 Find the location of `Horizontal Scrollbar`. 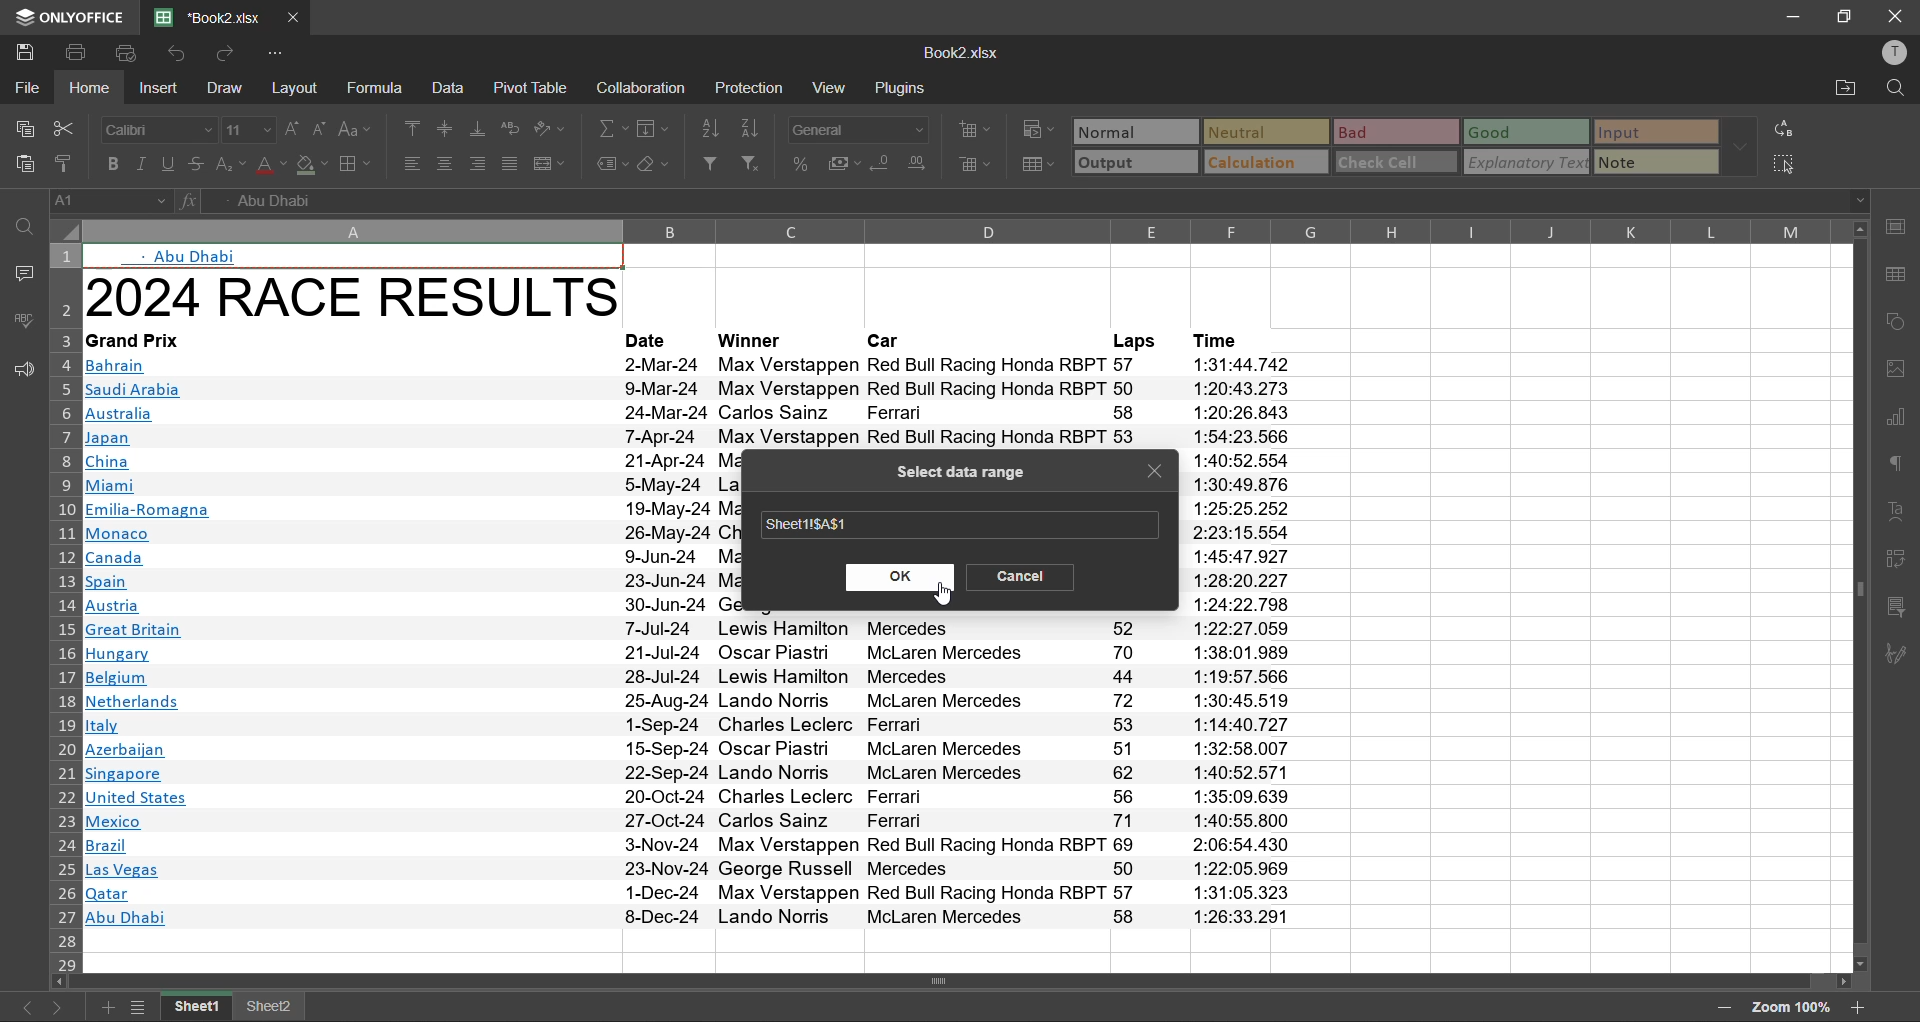

Horizontal Scrollbar is located at coordinates (1850, 596).